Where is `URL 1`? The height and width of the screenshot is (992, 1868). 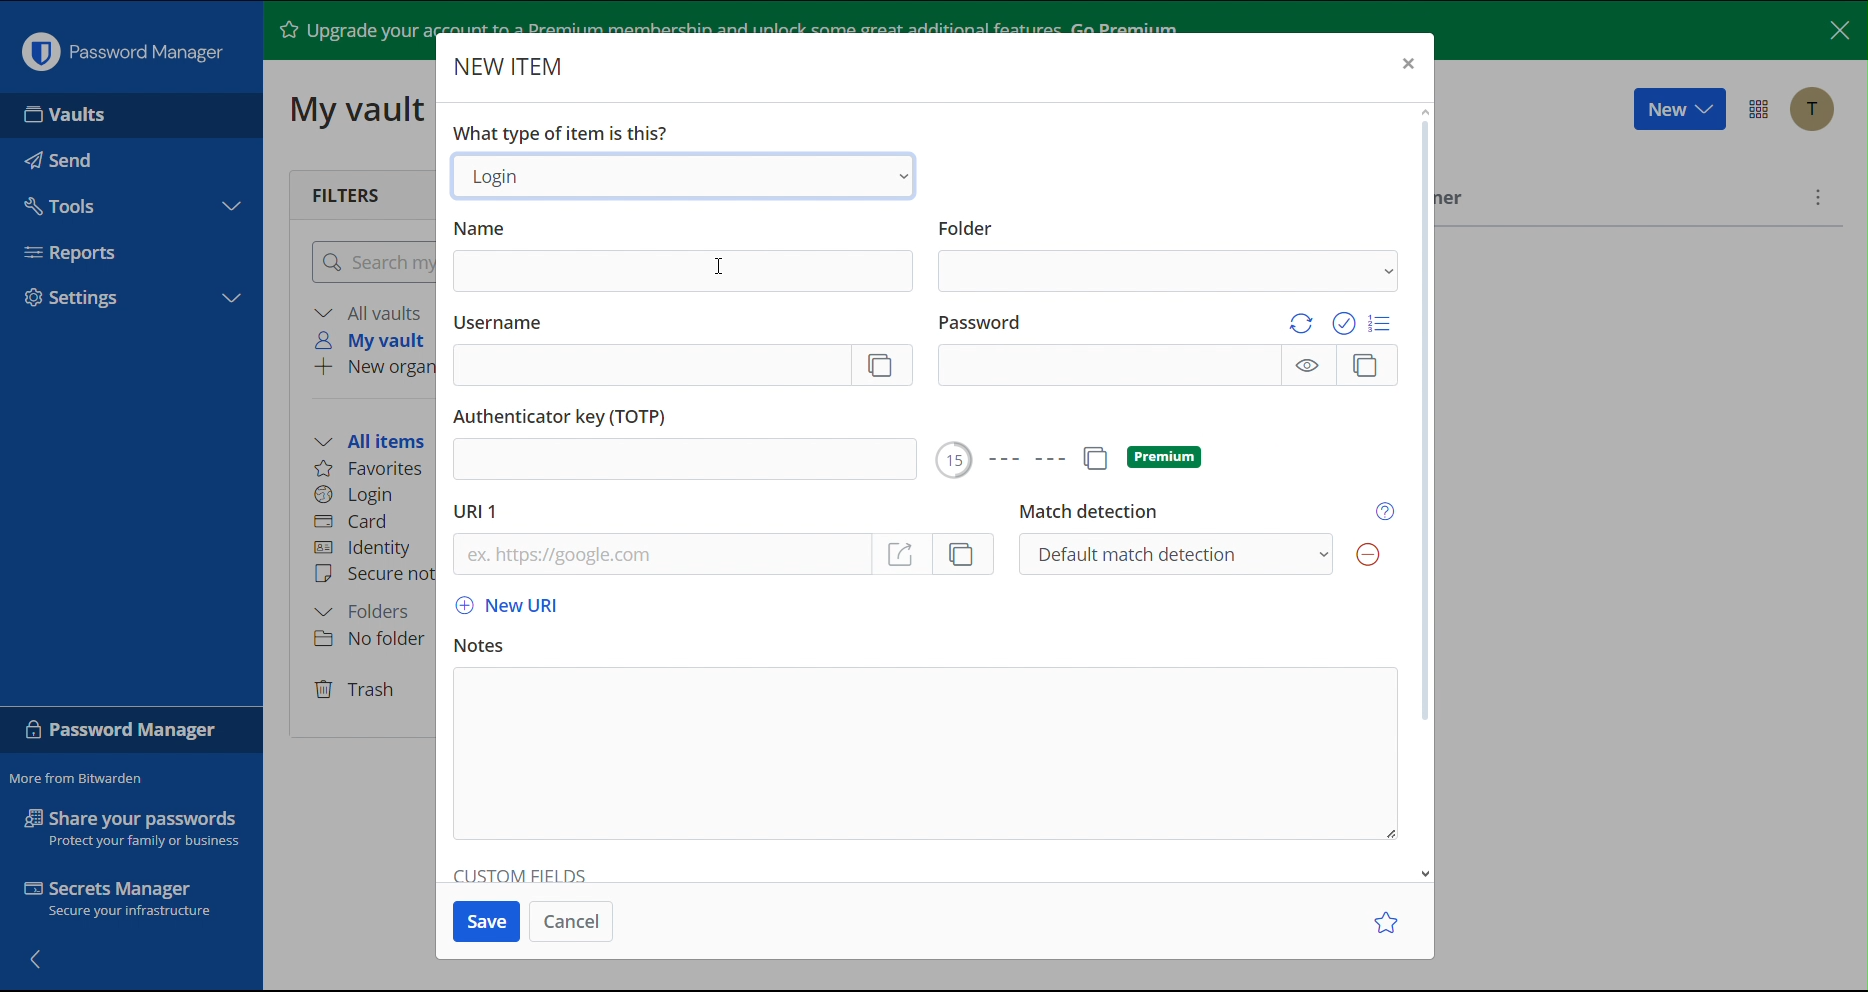 URL 1 is located at coordinates (477, 511).